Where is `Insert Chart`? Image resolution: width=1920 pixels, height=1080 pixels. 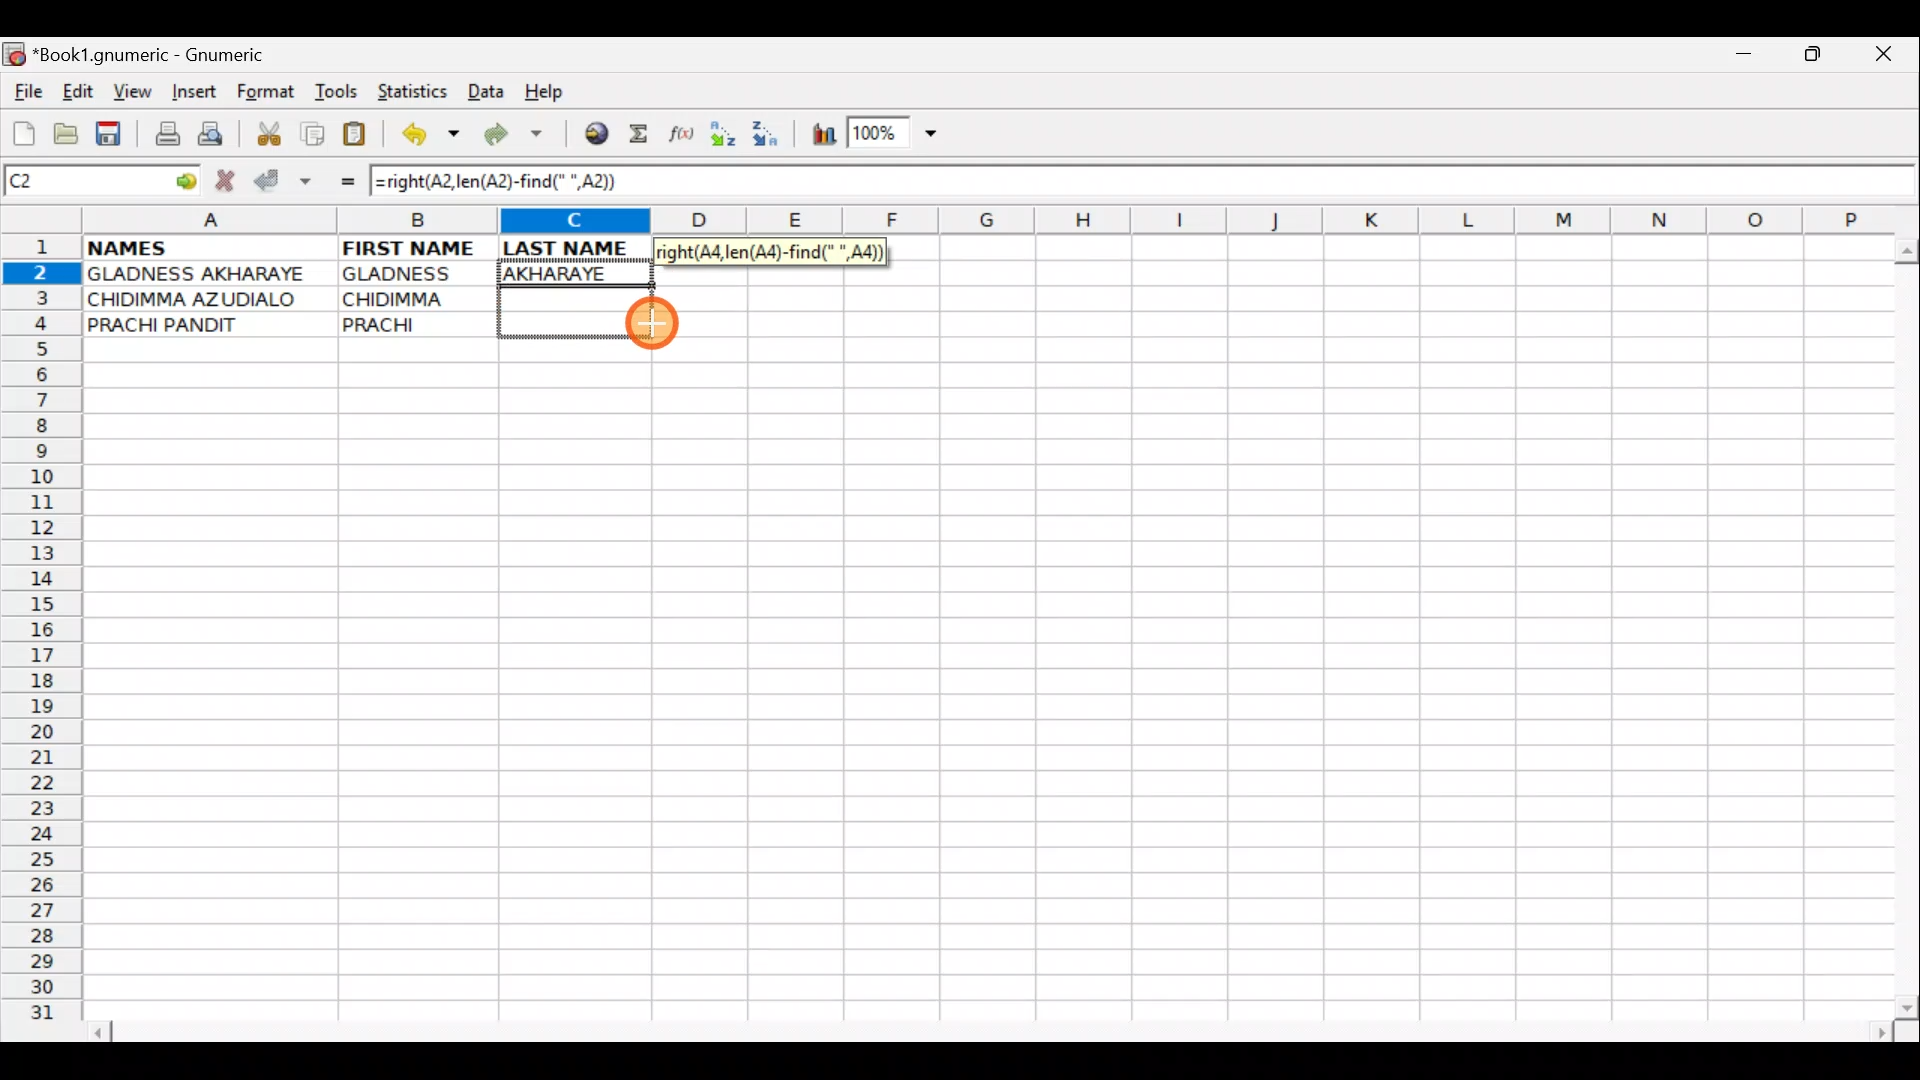
Insert Chart is located at coordinates (818, 137).